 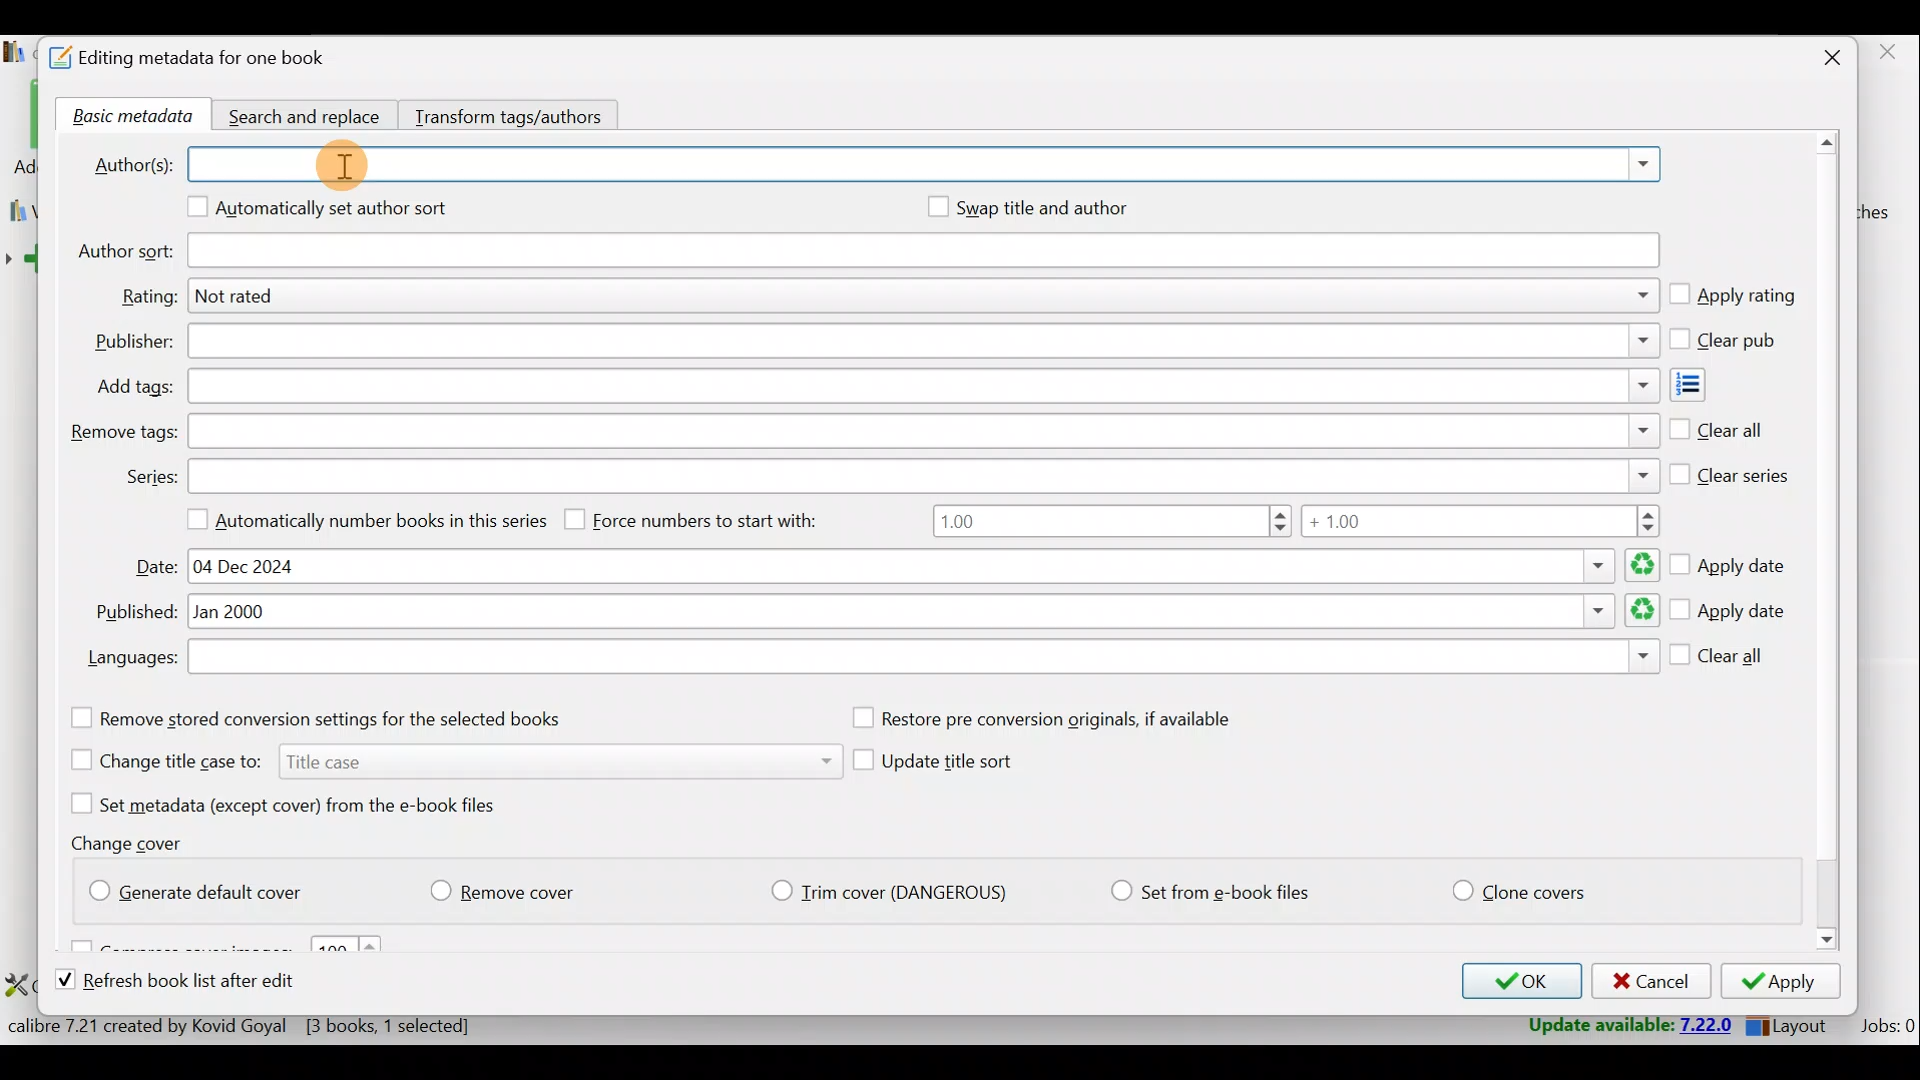 What do you see at coordinates (194, 983) in the screenshot?
I see `Refresh book list after edit` at bounding box center [194, 983].